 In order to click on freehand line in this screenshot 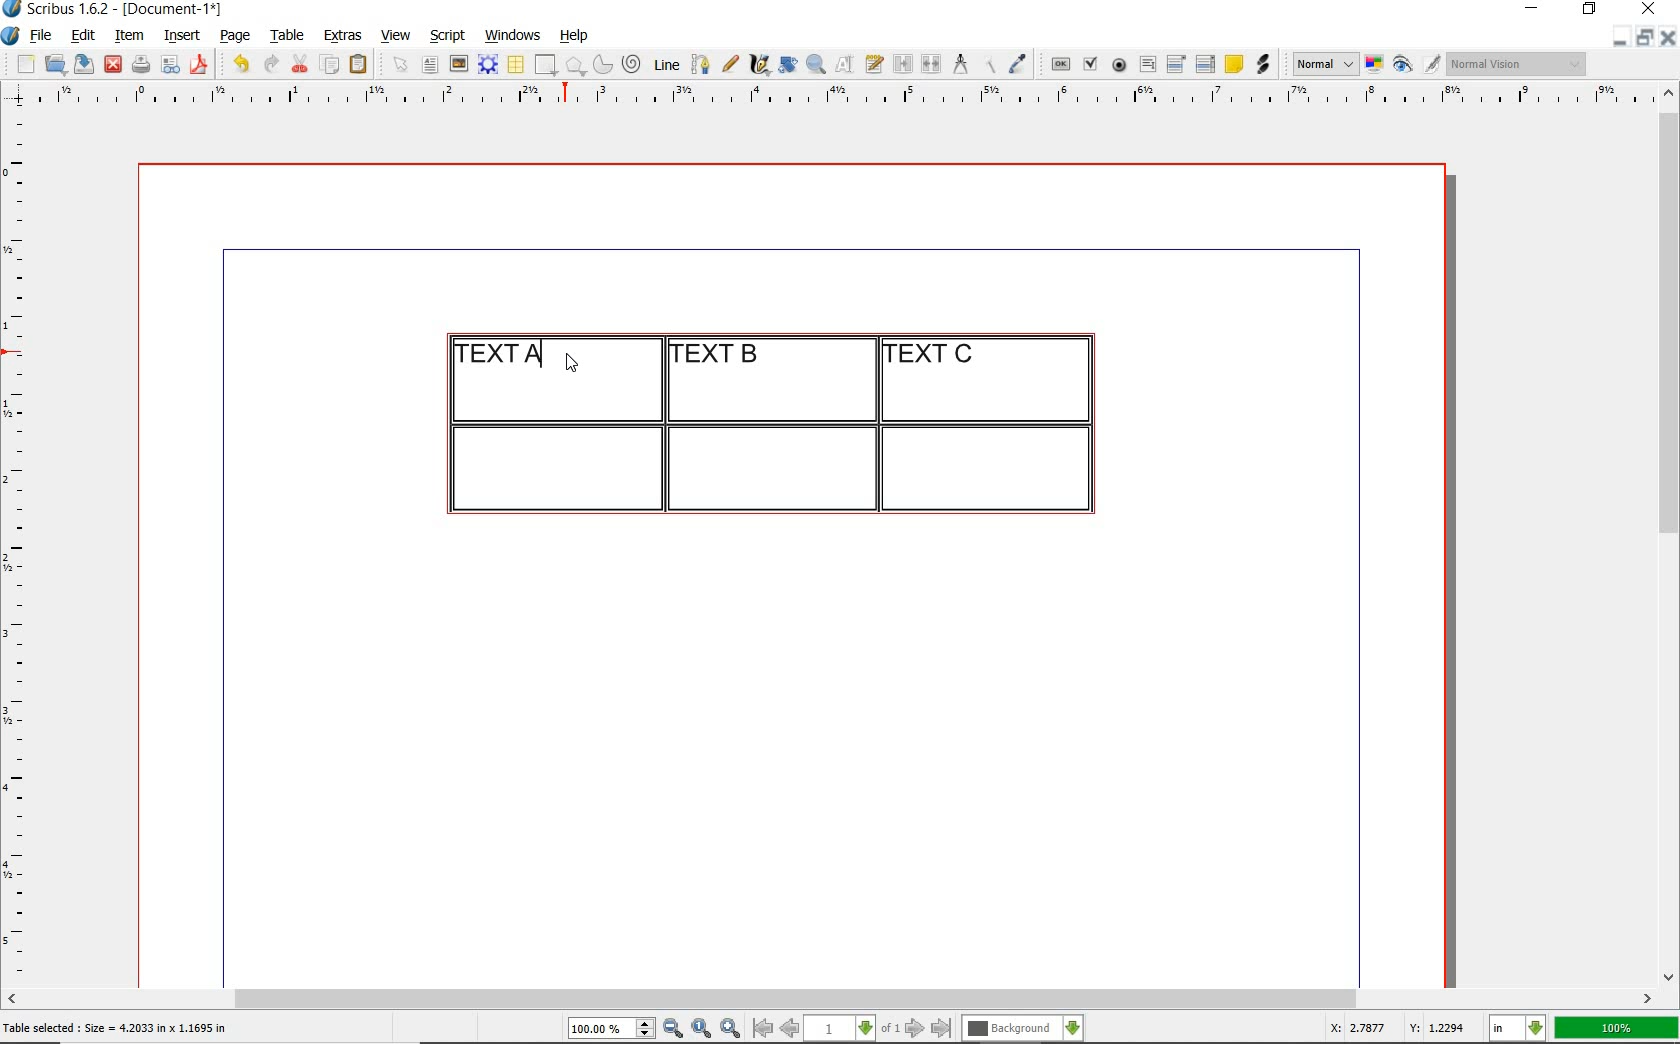, I will do `click(730, 64)`.